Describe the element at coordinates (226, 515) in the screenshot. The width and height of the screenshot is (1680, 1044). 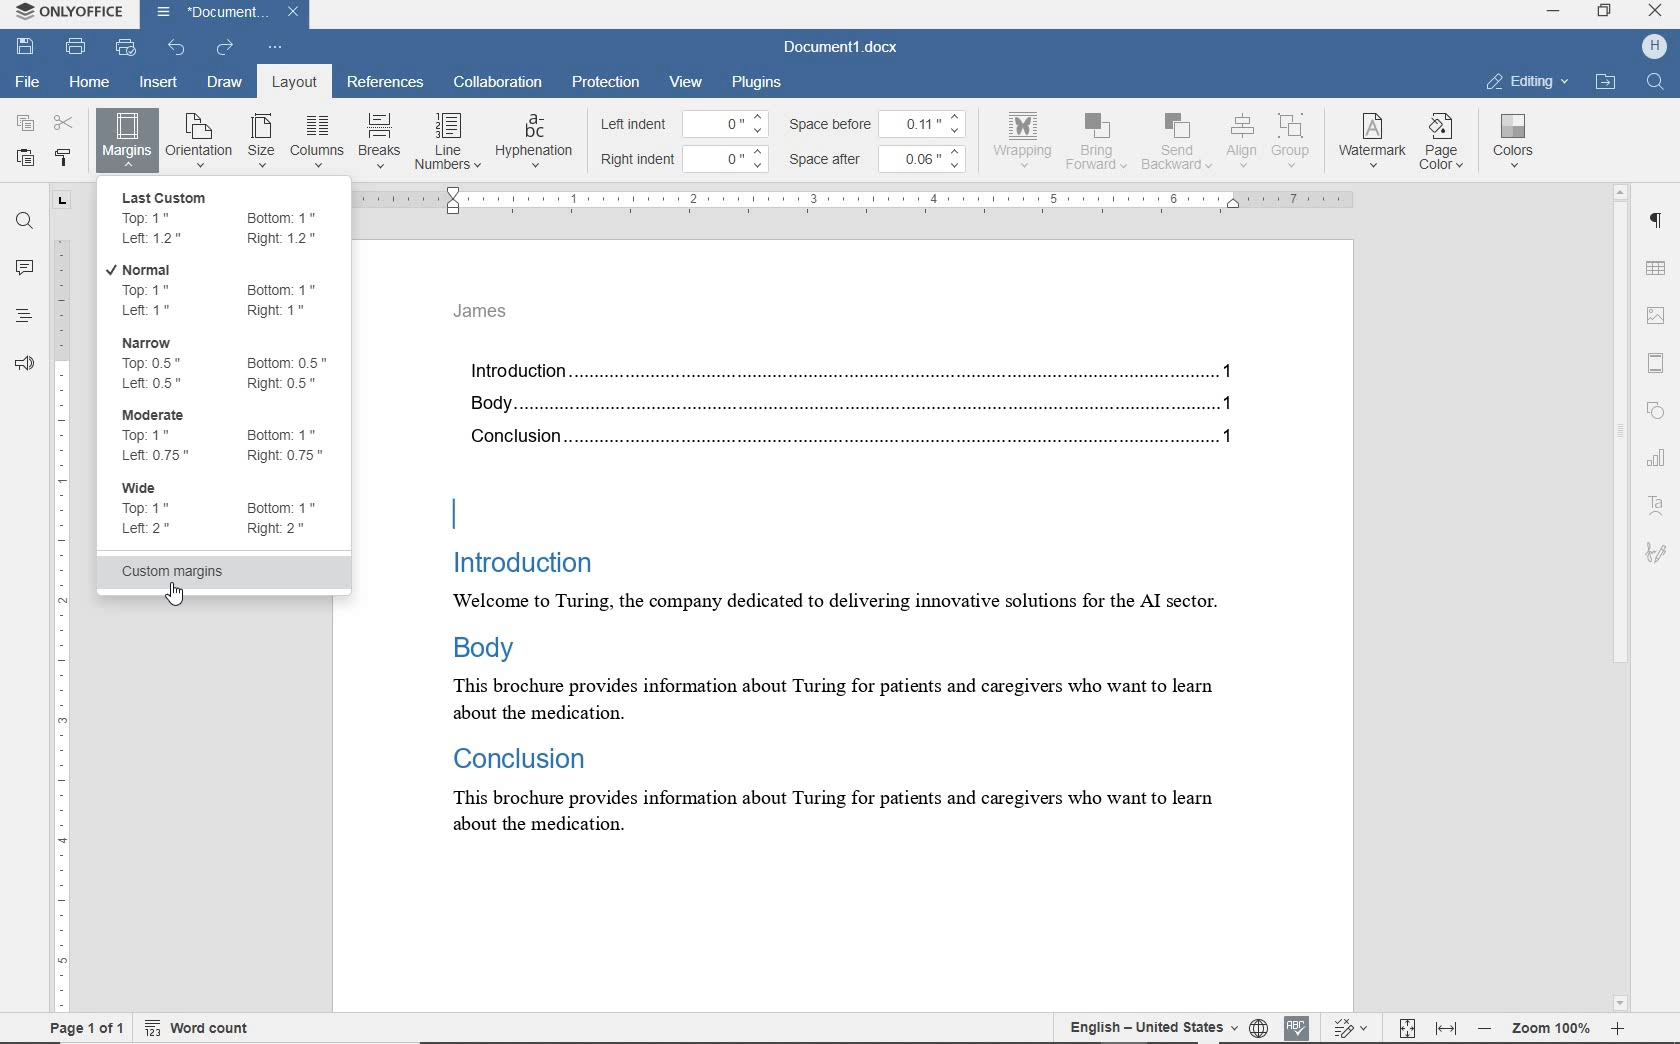
I see `wide` at that location.